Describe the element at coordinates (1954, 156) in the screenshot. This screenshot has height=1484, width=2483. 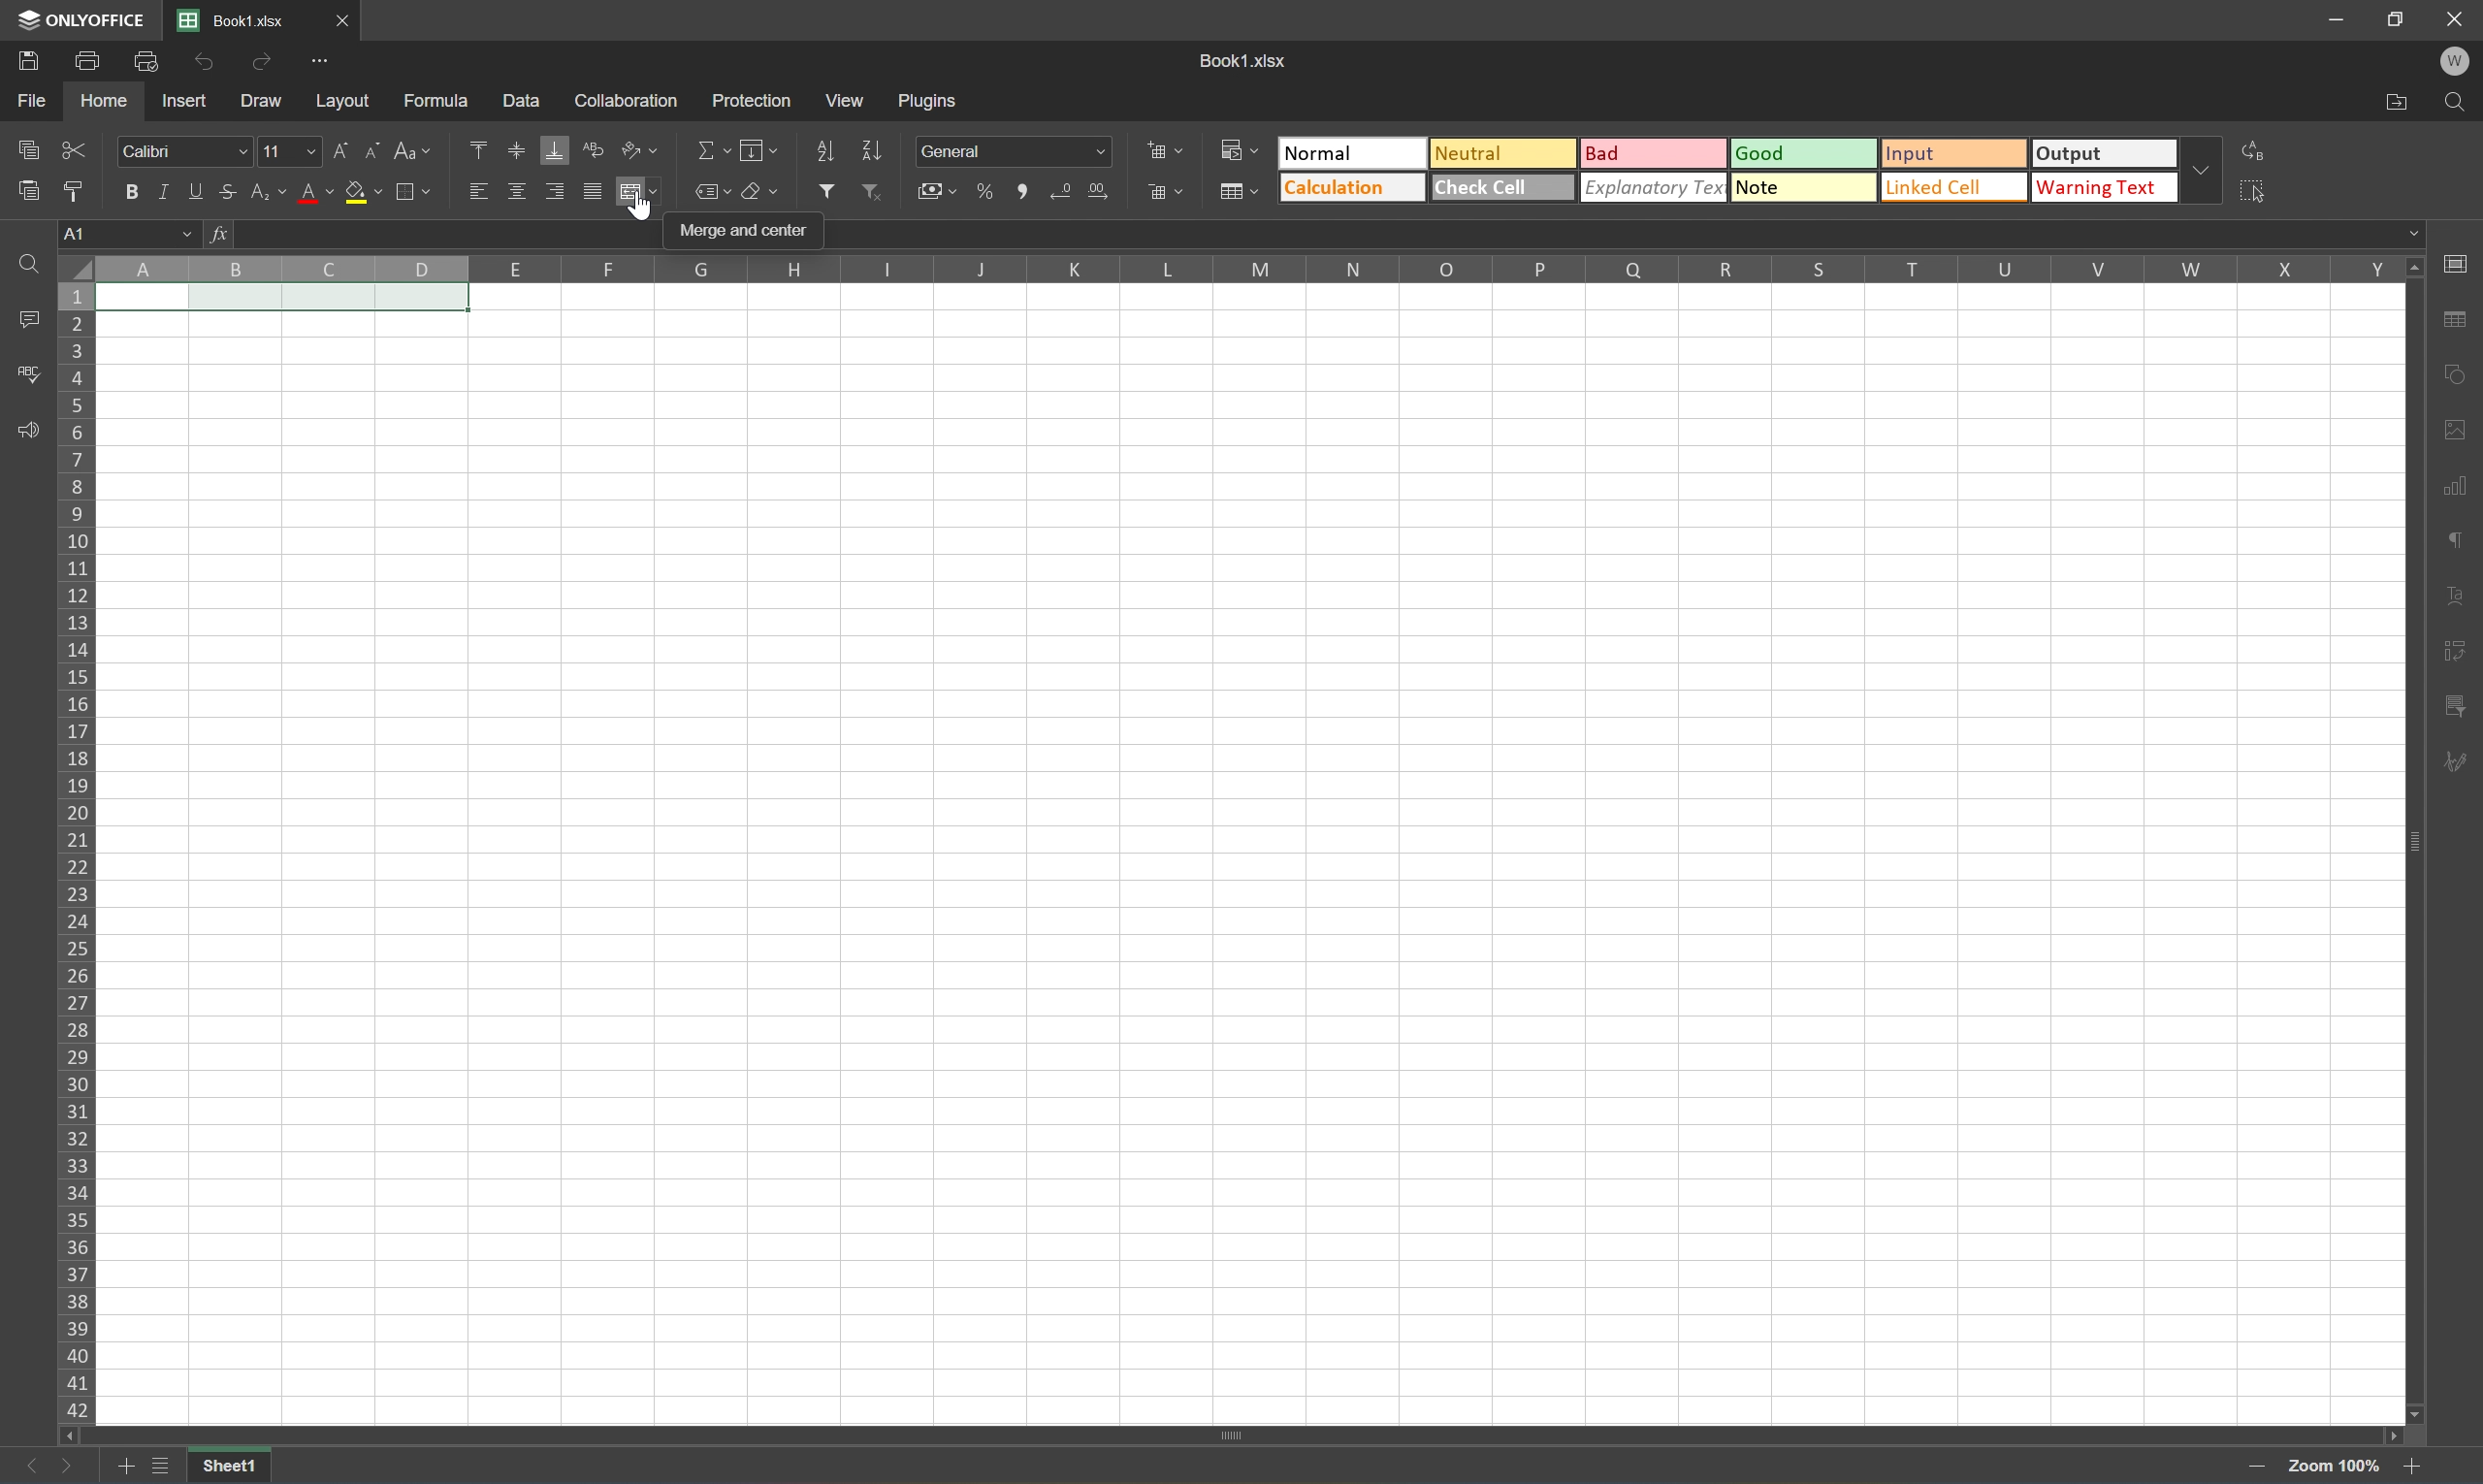
I see `Input` at that location.